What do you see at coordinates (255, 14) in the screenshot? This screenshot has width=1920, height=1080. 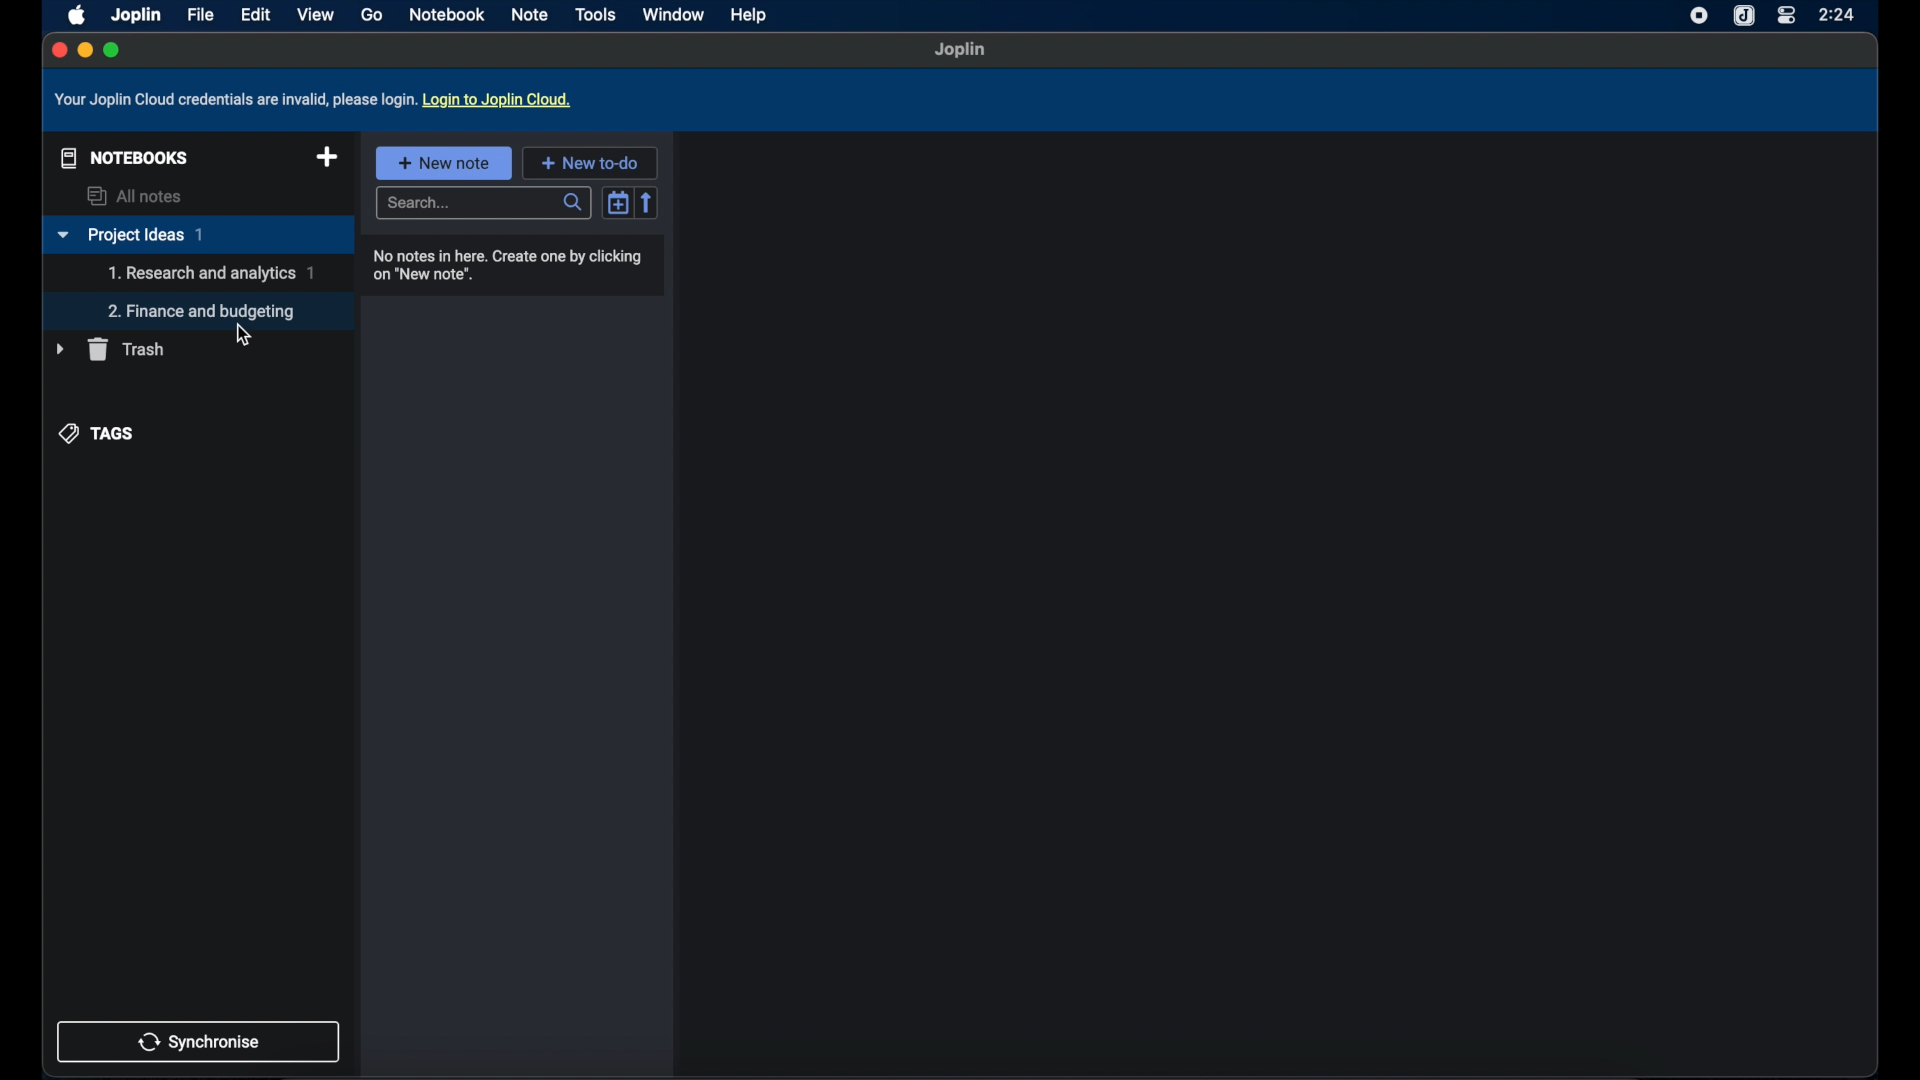 I see `edit` at bounding box center [255, 14].